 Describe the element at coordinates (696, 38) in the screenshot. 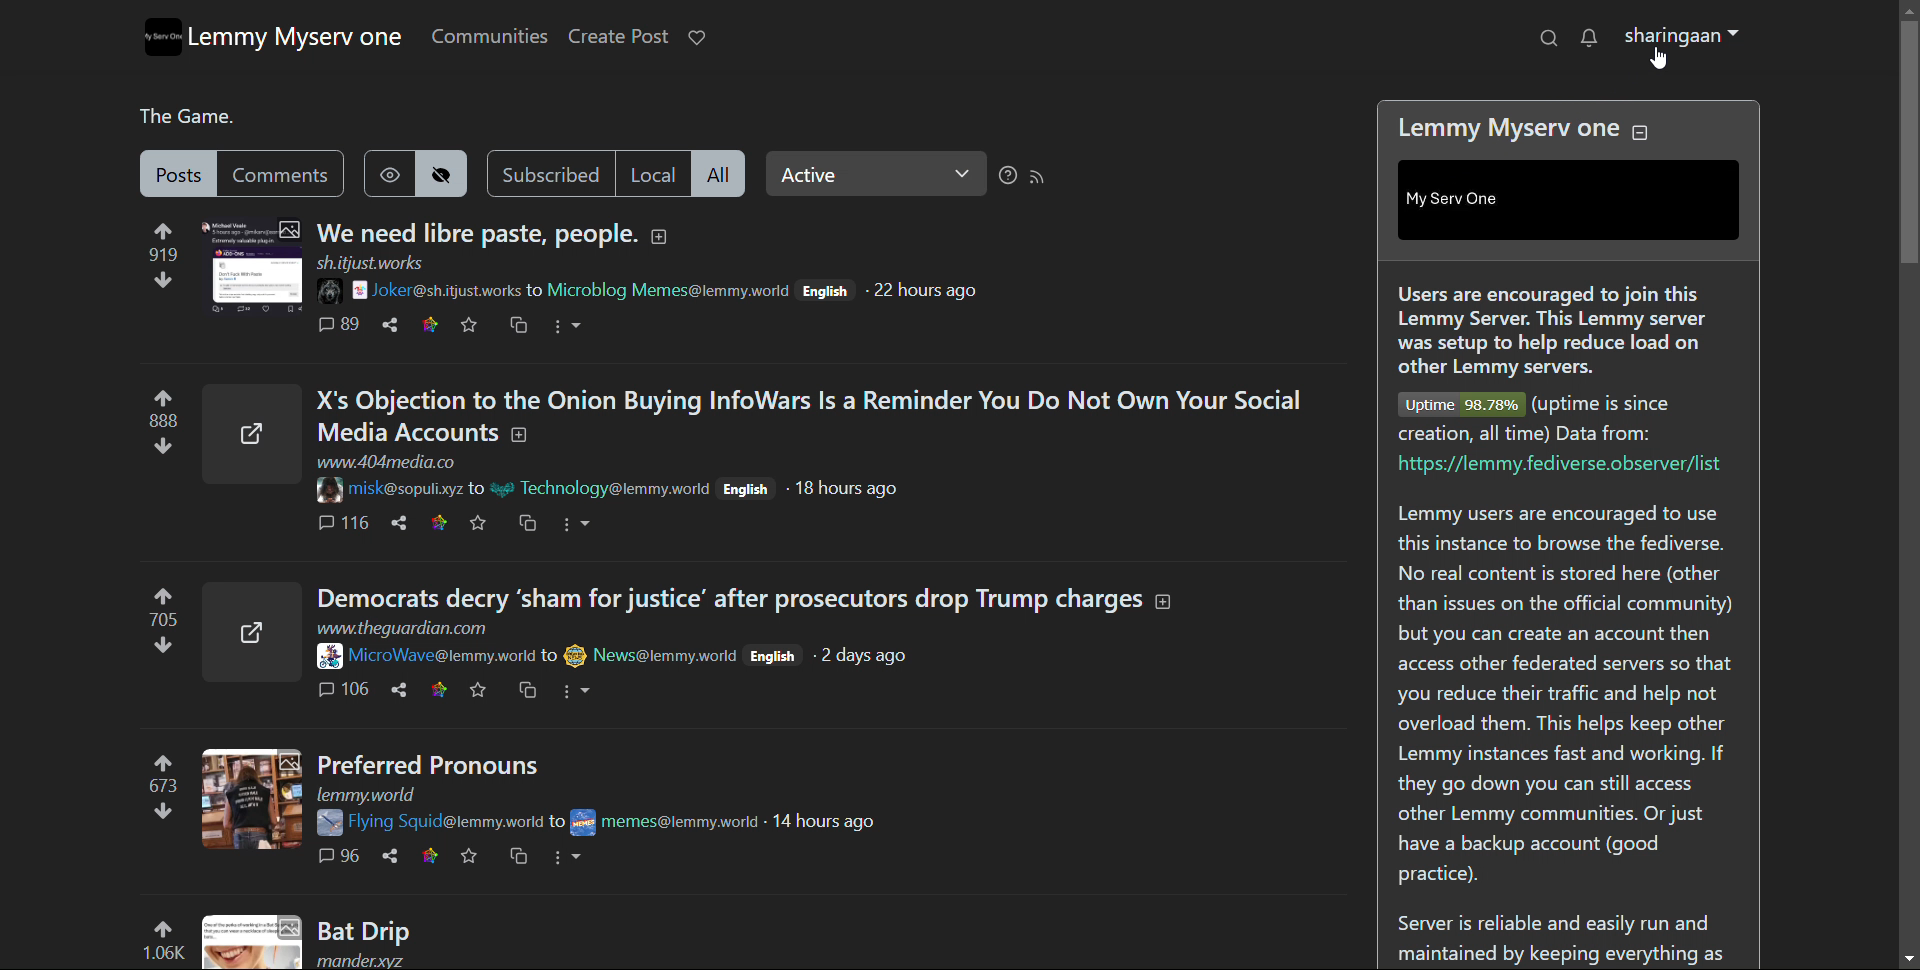

I see `donate to lemmy` at that location.